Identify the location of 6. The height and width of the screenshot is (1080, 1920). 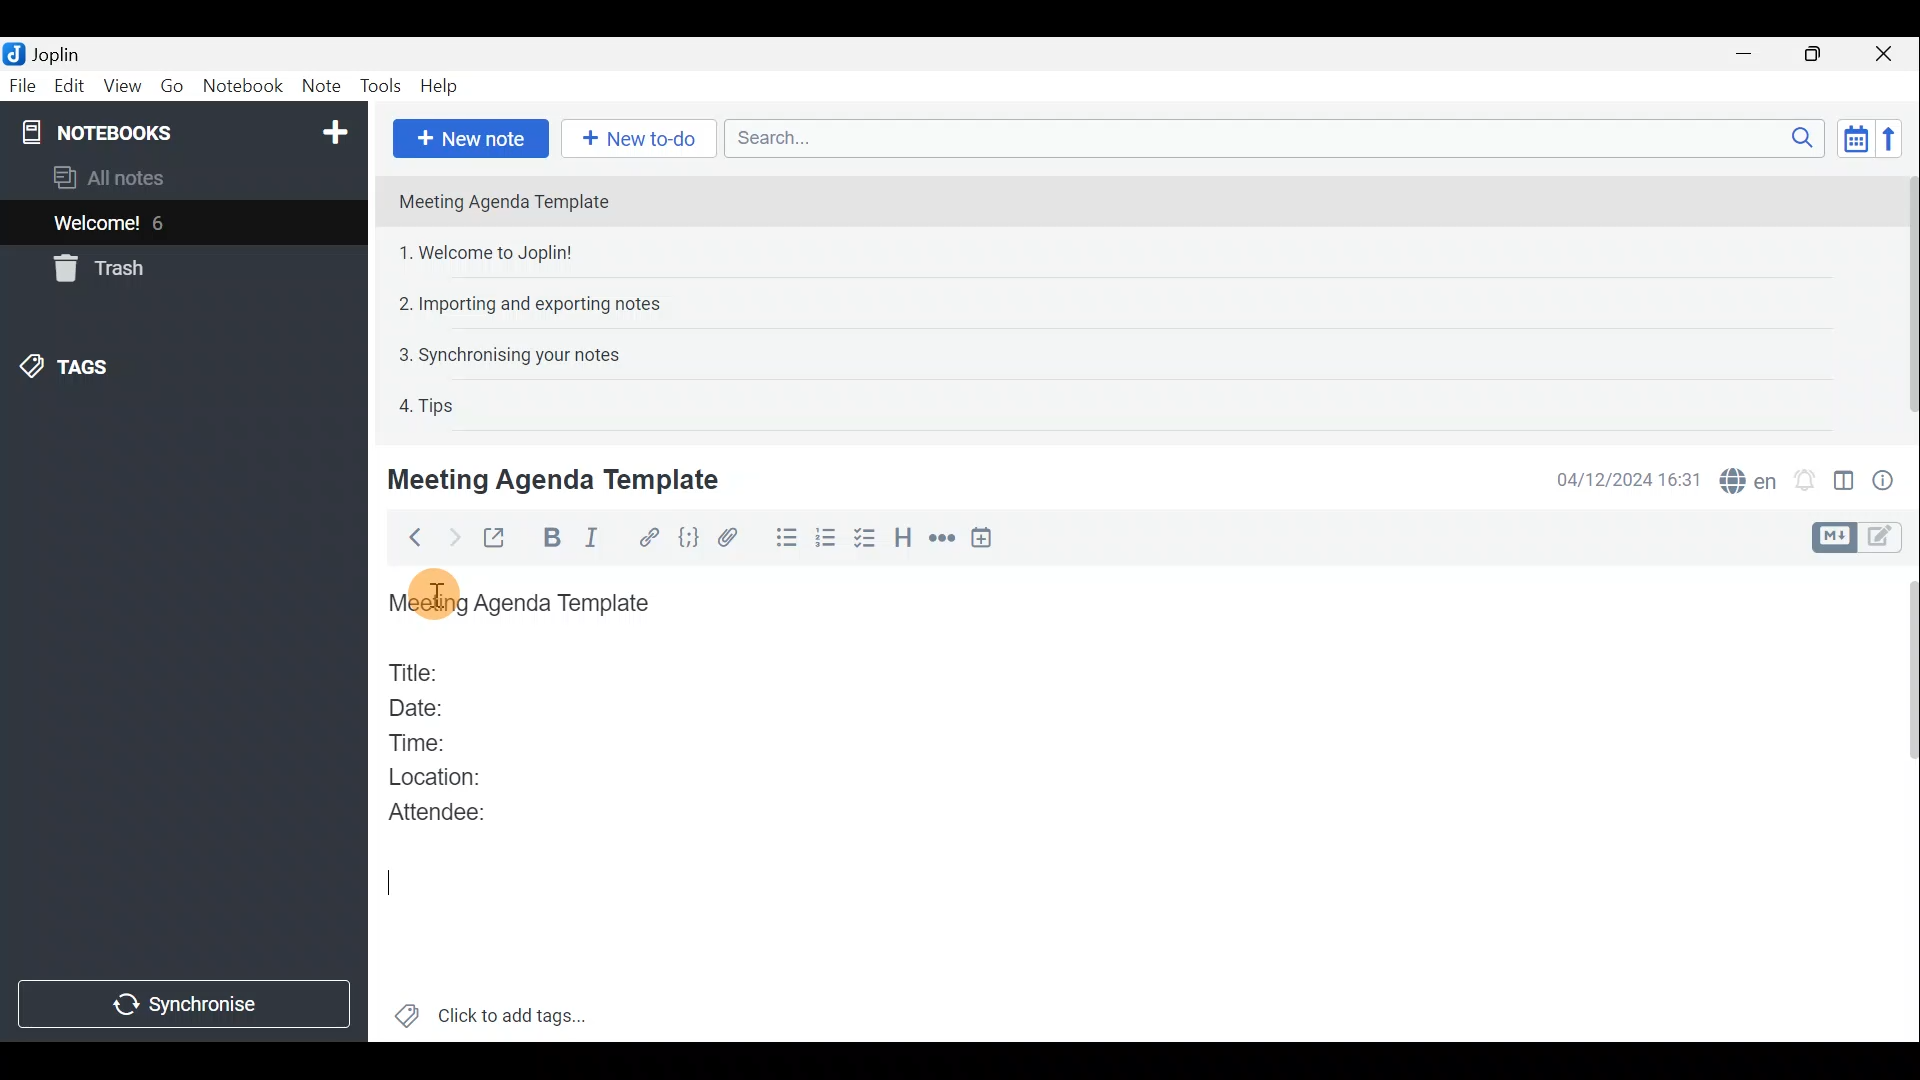
(164, 223).